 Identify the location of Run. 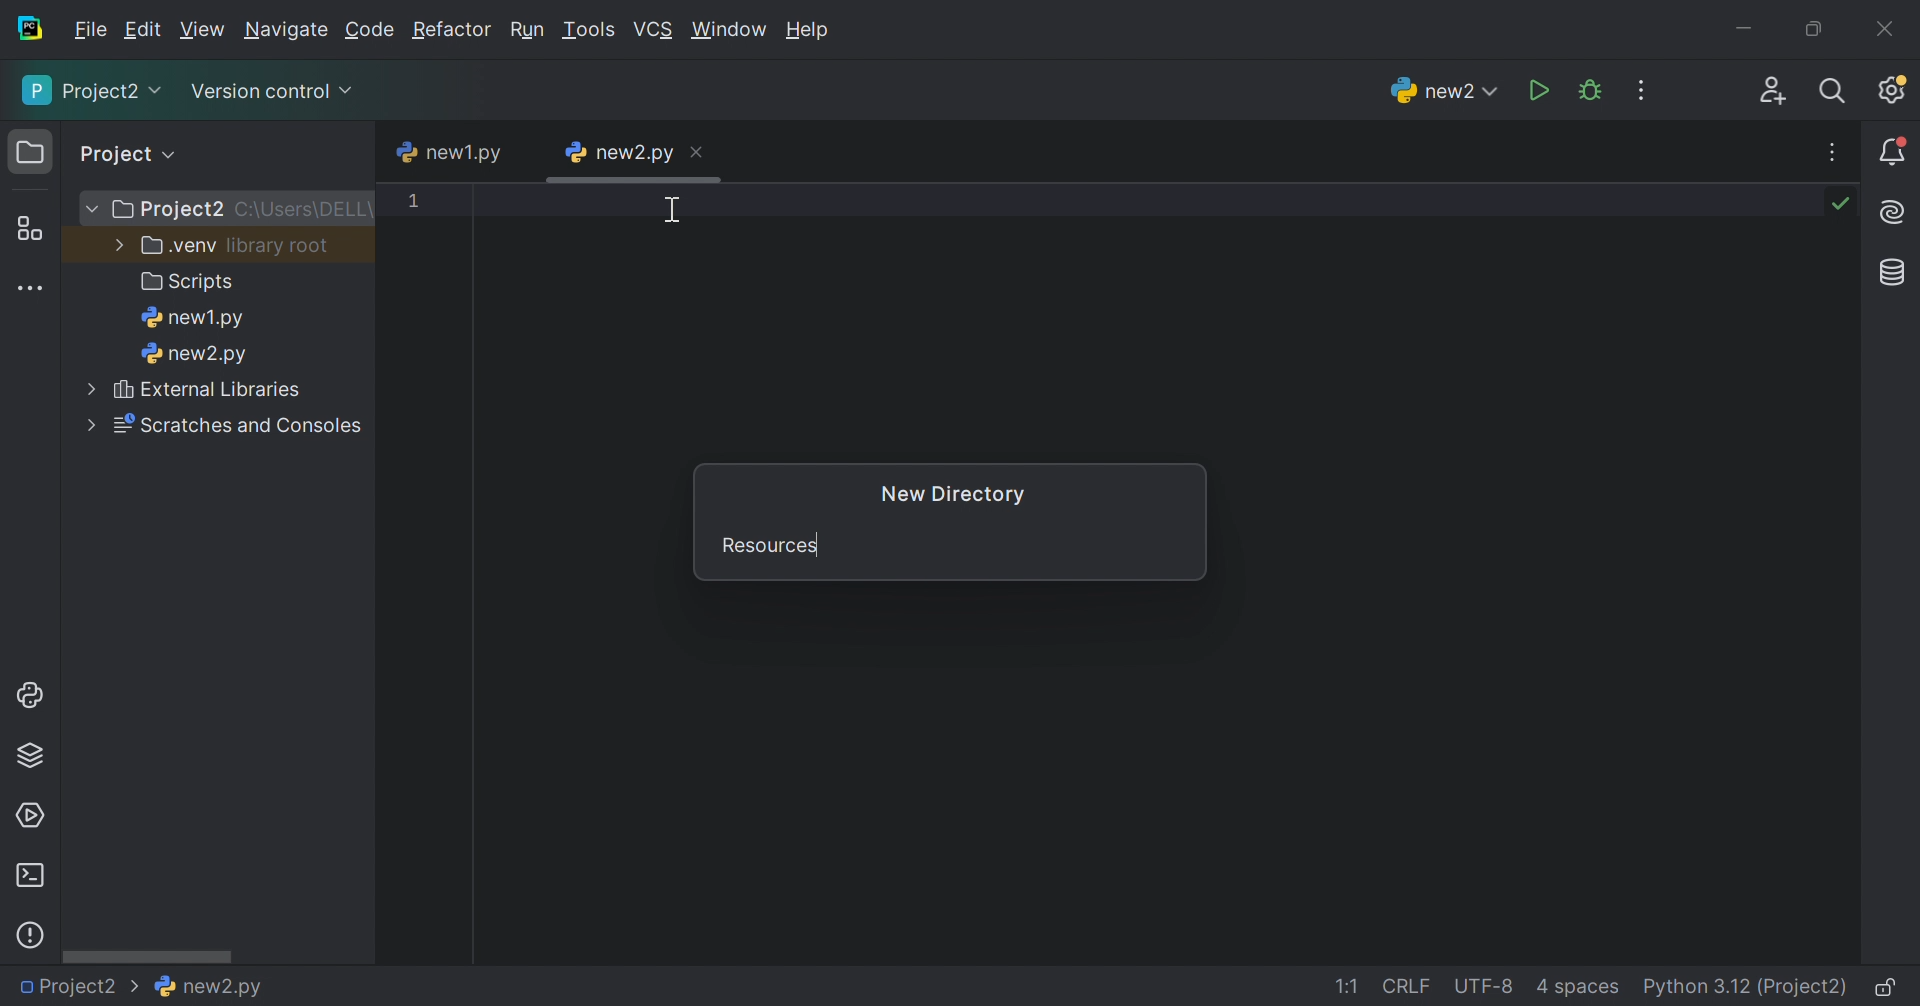
(531, 30).